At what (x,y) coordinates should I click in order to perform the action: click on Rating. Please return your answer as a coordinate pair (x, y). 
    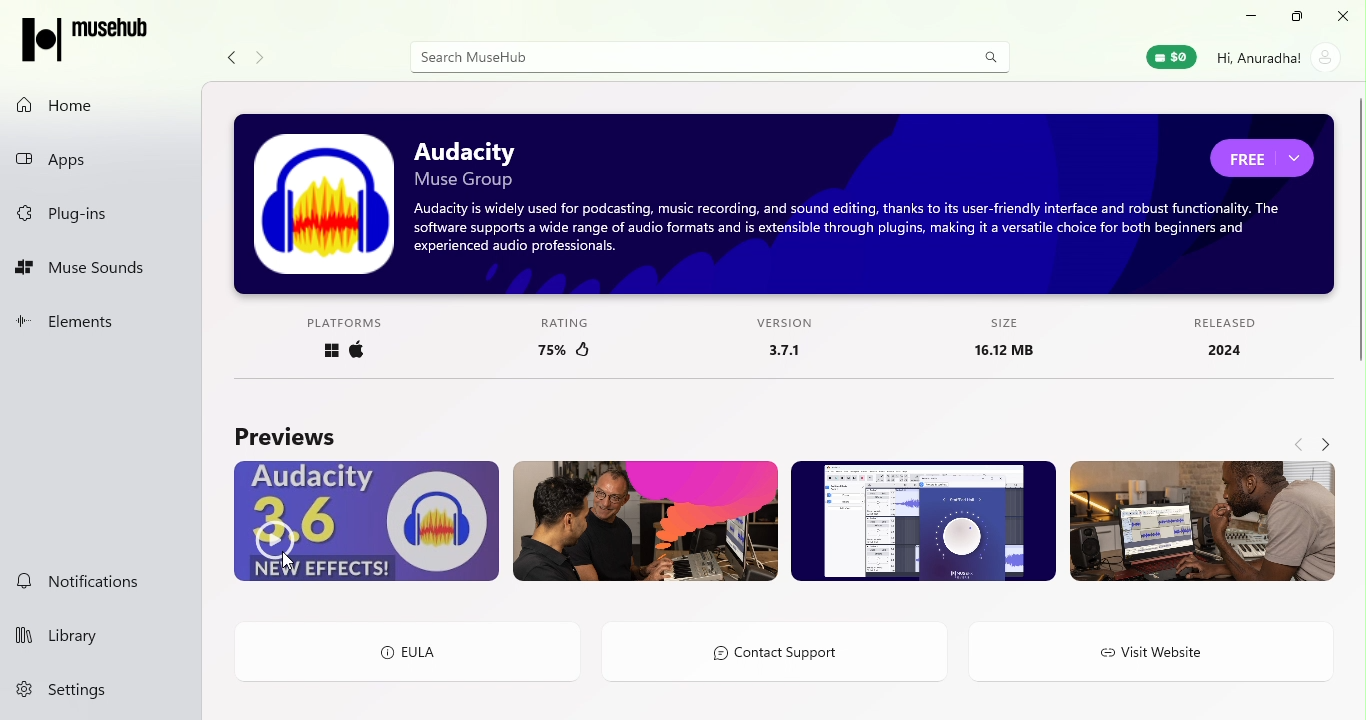
    Looking at the image, I should click on (563, 340).